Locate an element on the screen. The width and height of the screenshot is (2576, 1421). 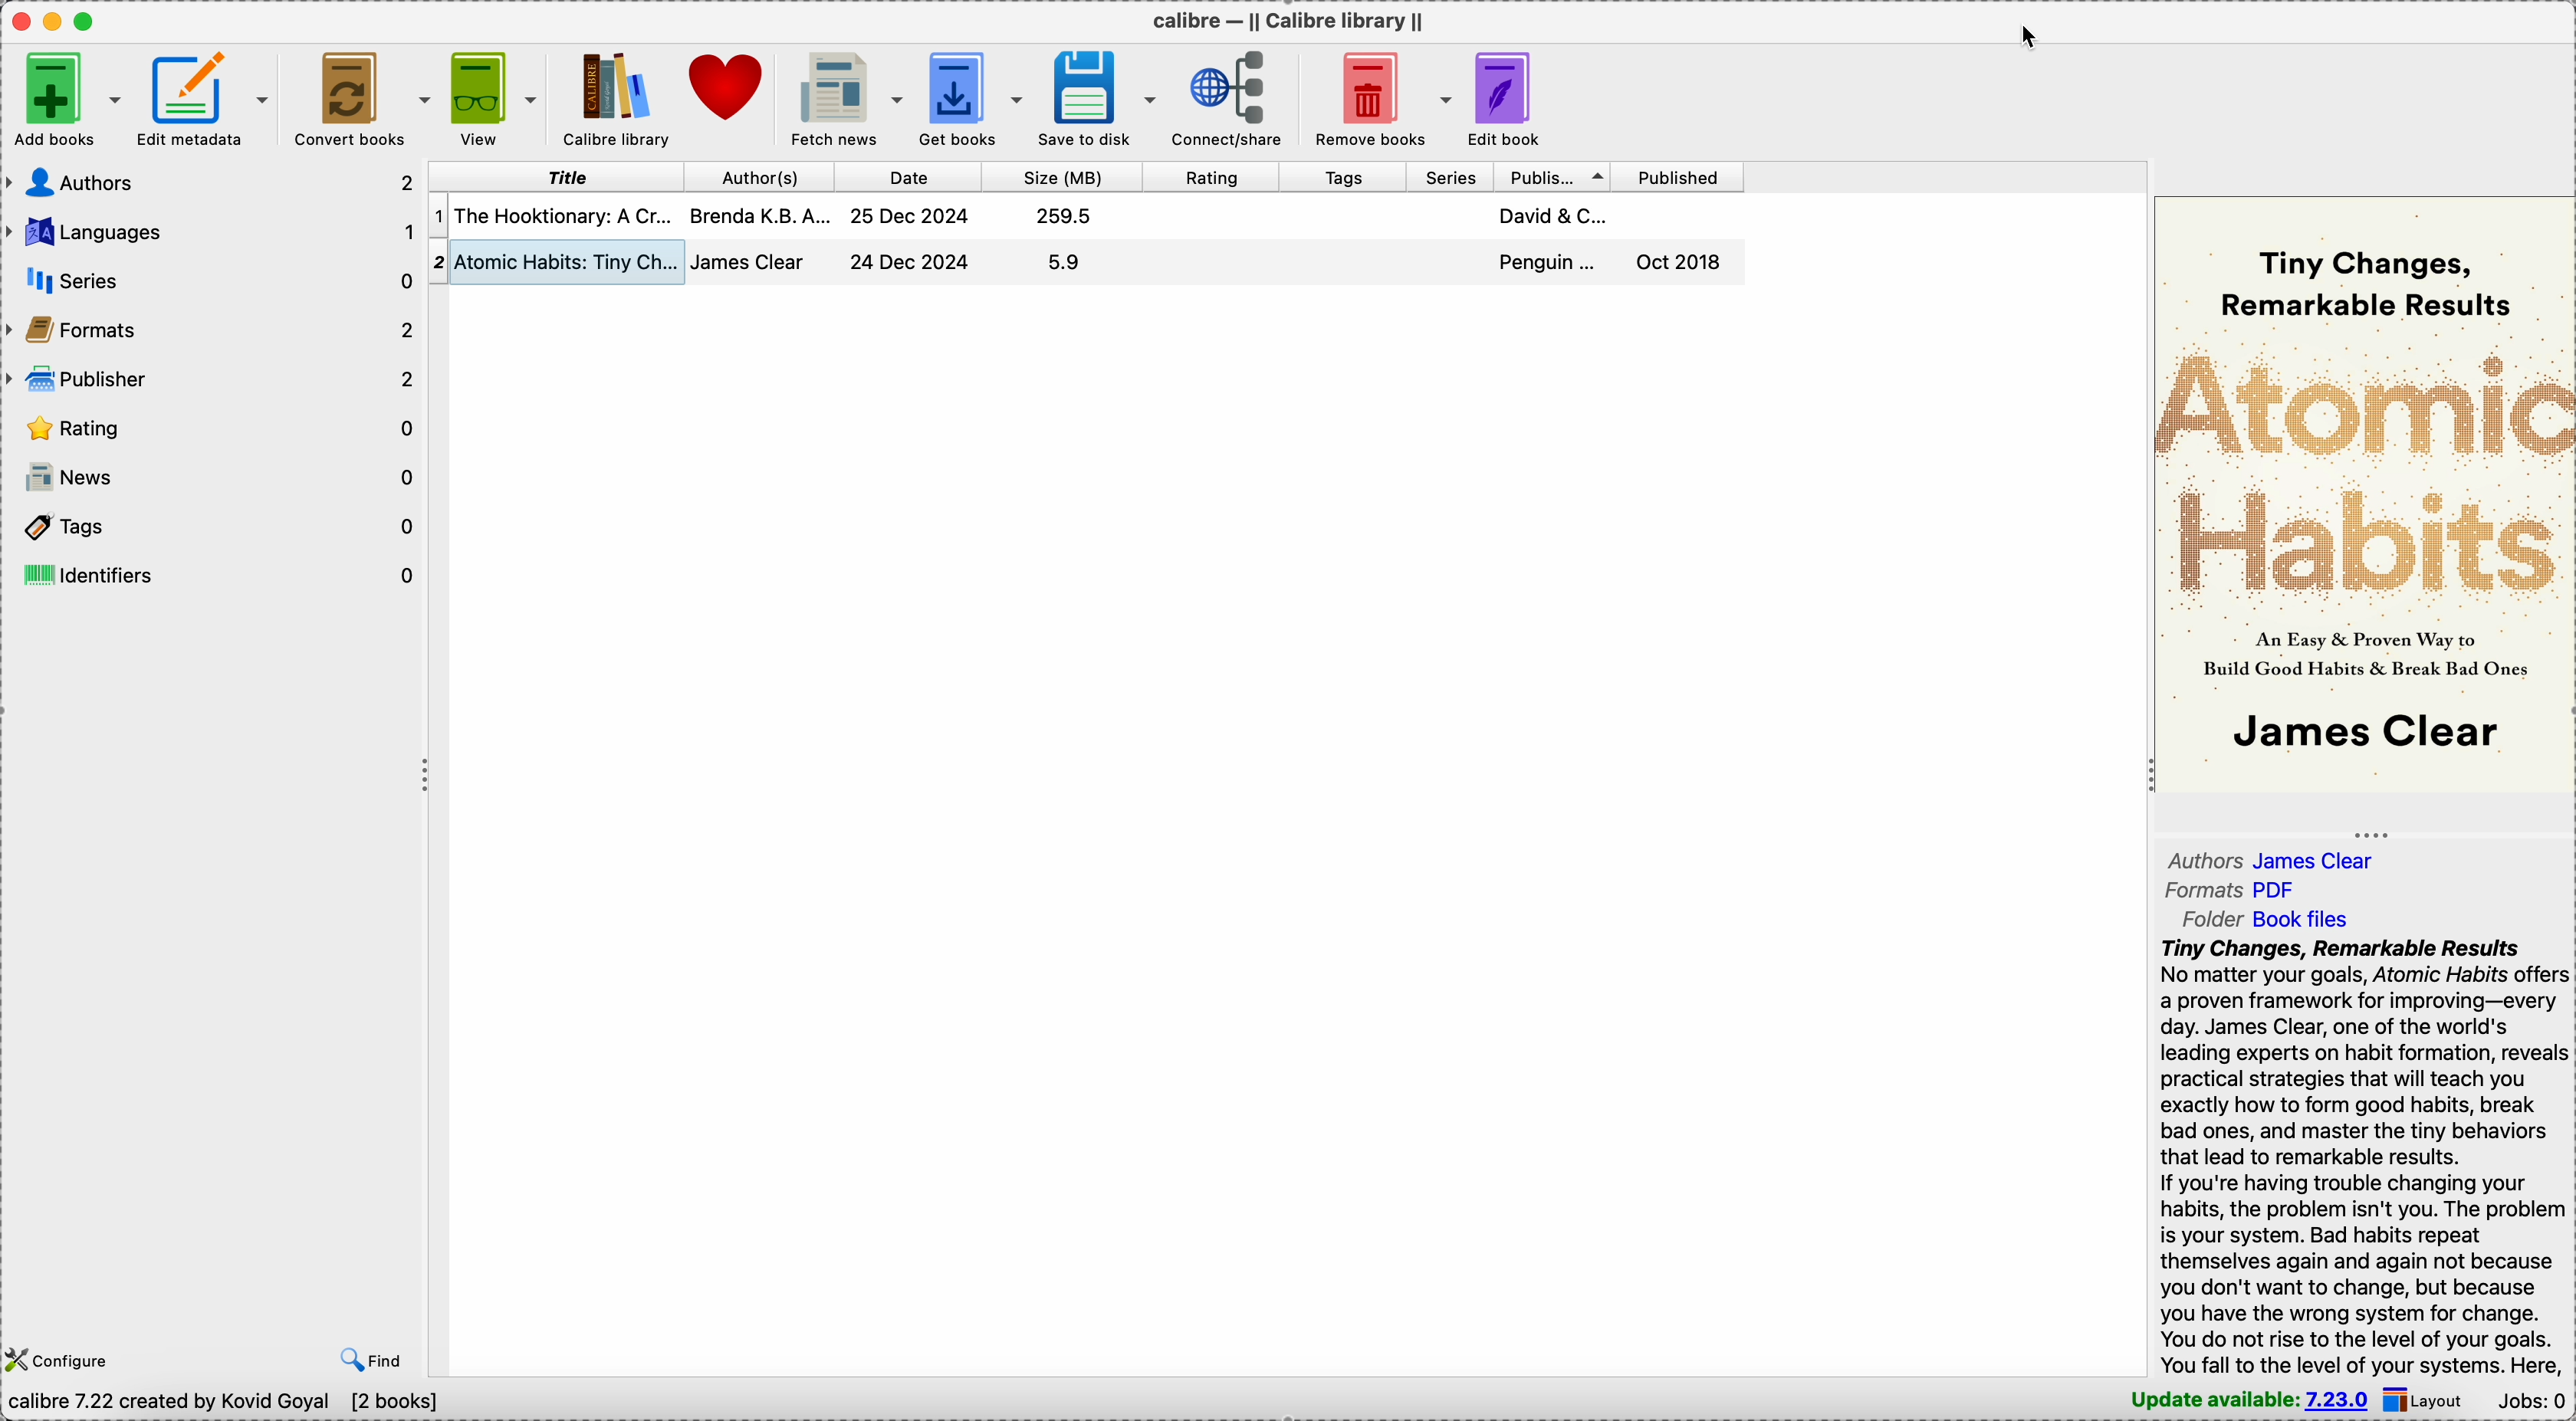
tiny changes, remarkable results is located at coordinates (2367, 285).